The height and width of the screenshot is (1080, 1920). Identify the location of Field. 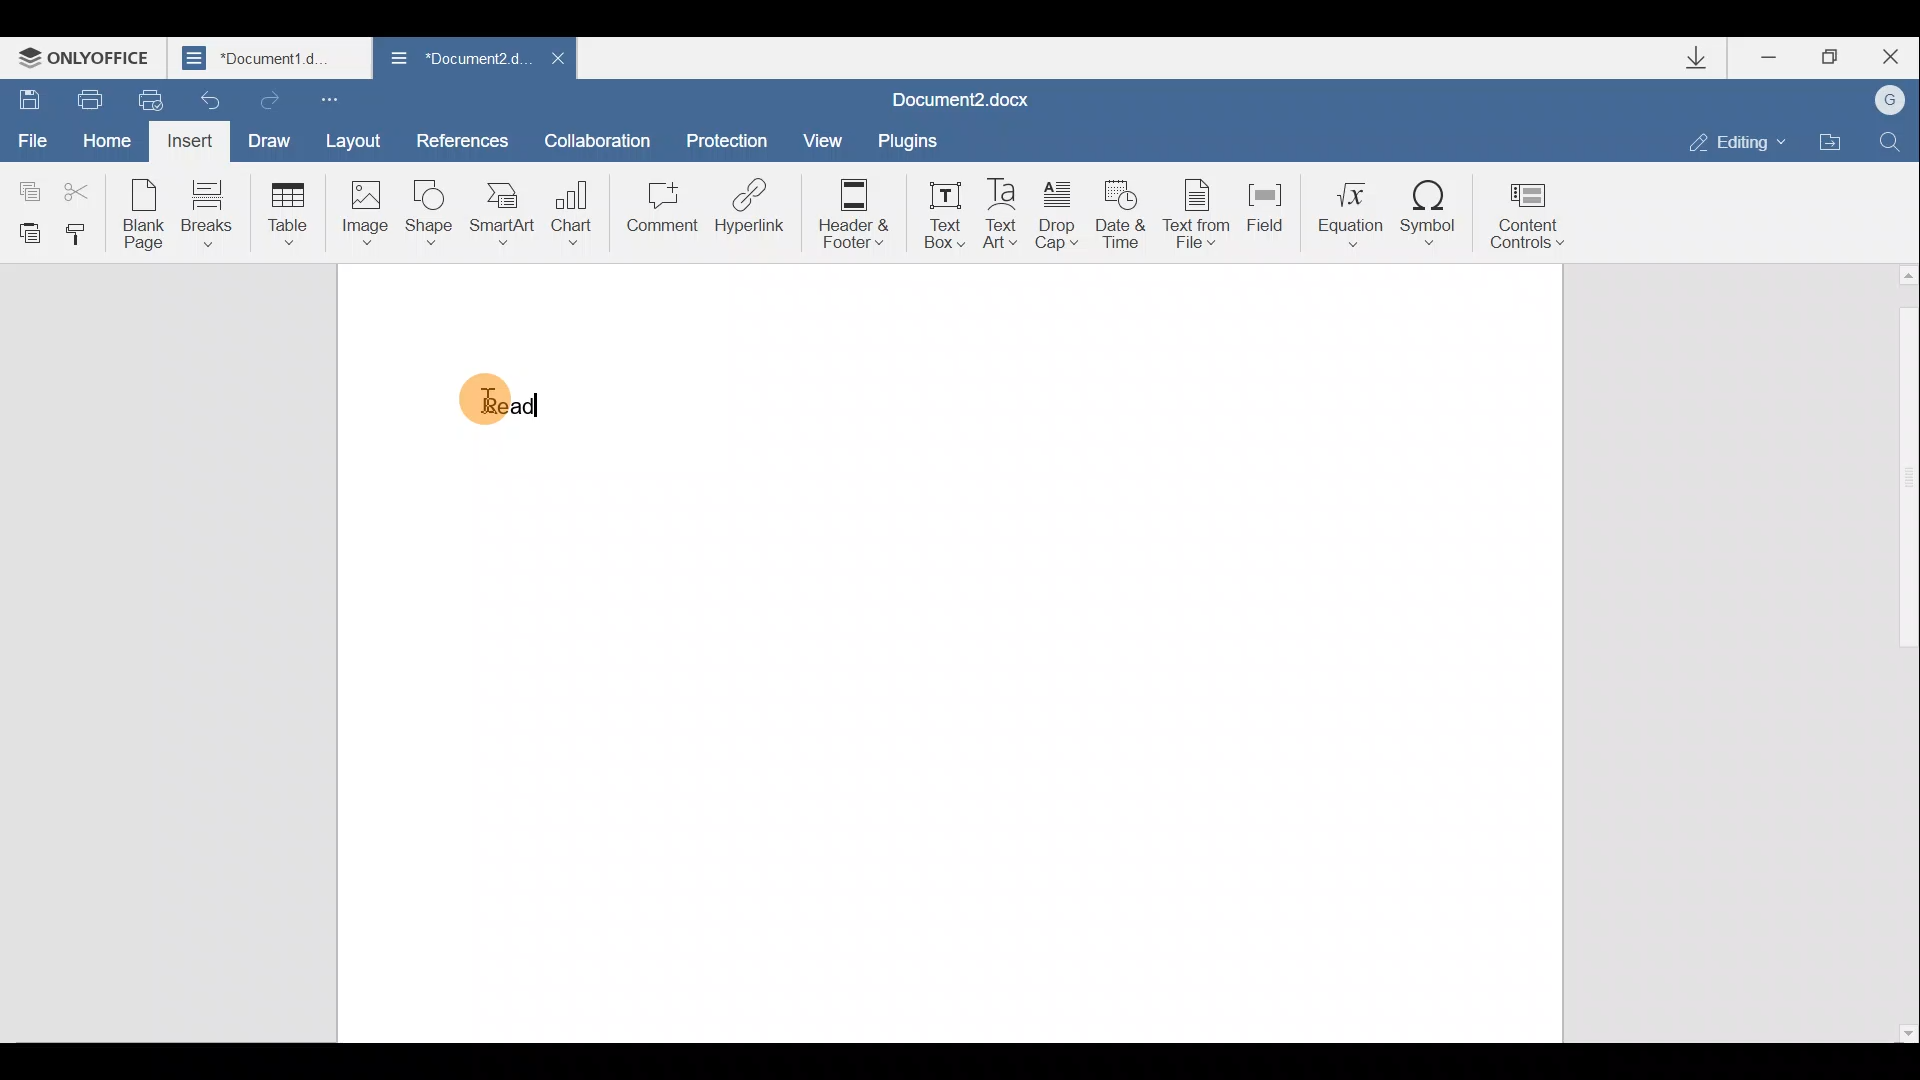
(1265, 215).